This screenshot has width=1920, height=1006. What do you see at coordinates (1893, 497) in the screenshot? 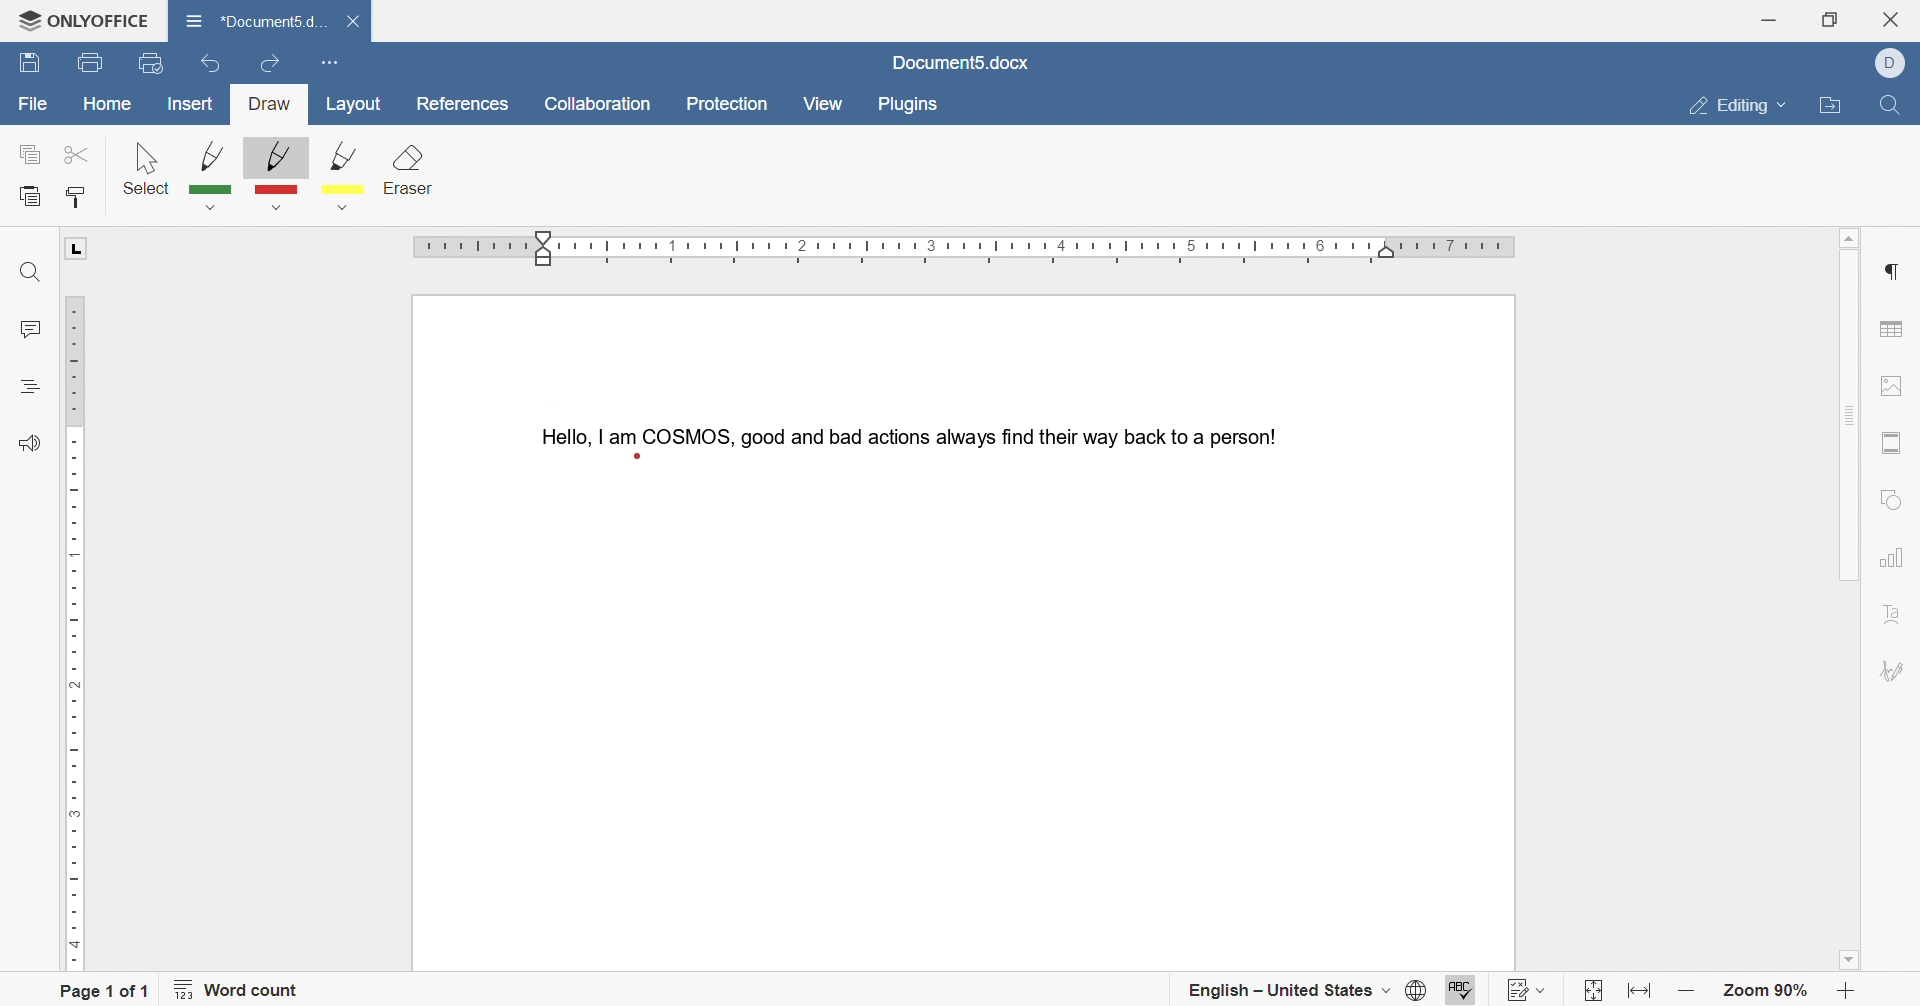
I see `shape settings` at bounding box center [1893, 497].